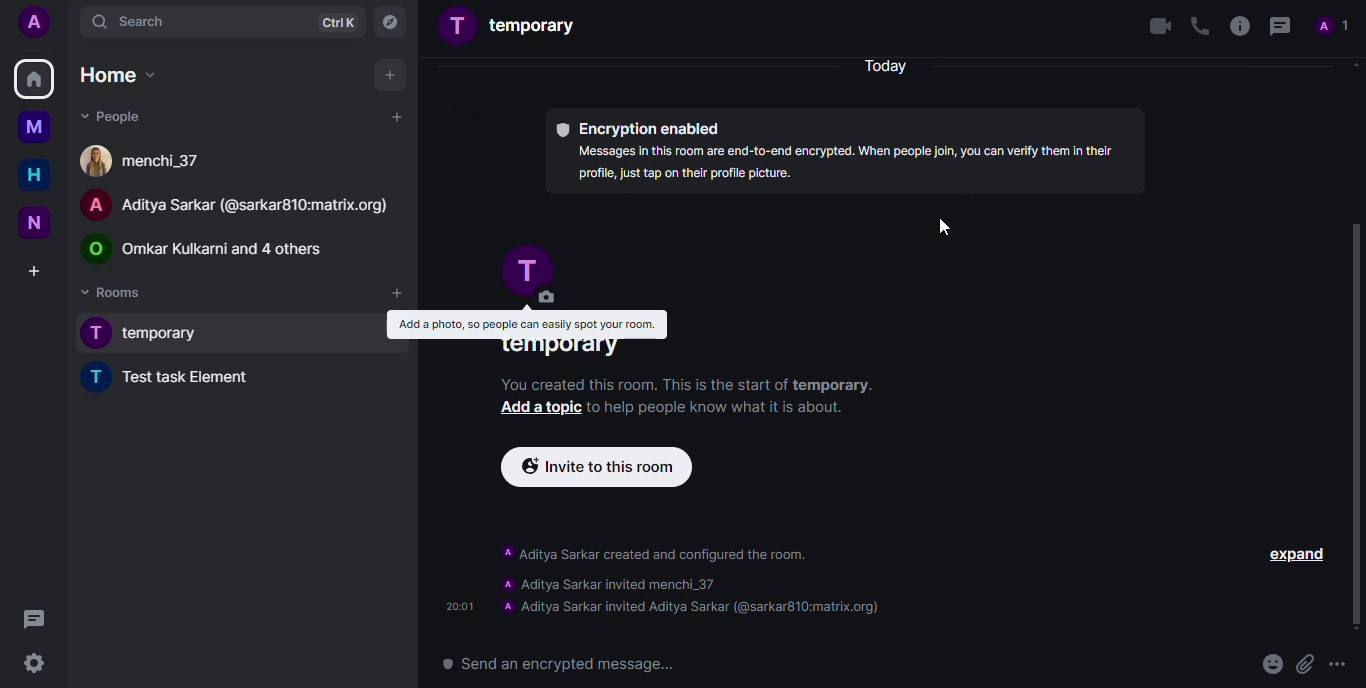  I want to click on T temporary, so click(159, 333).